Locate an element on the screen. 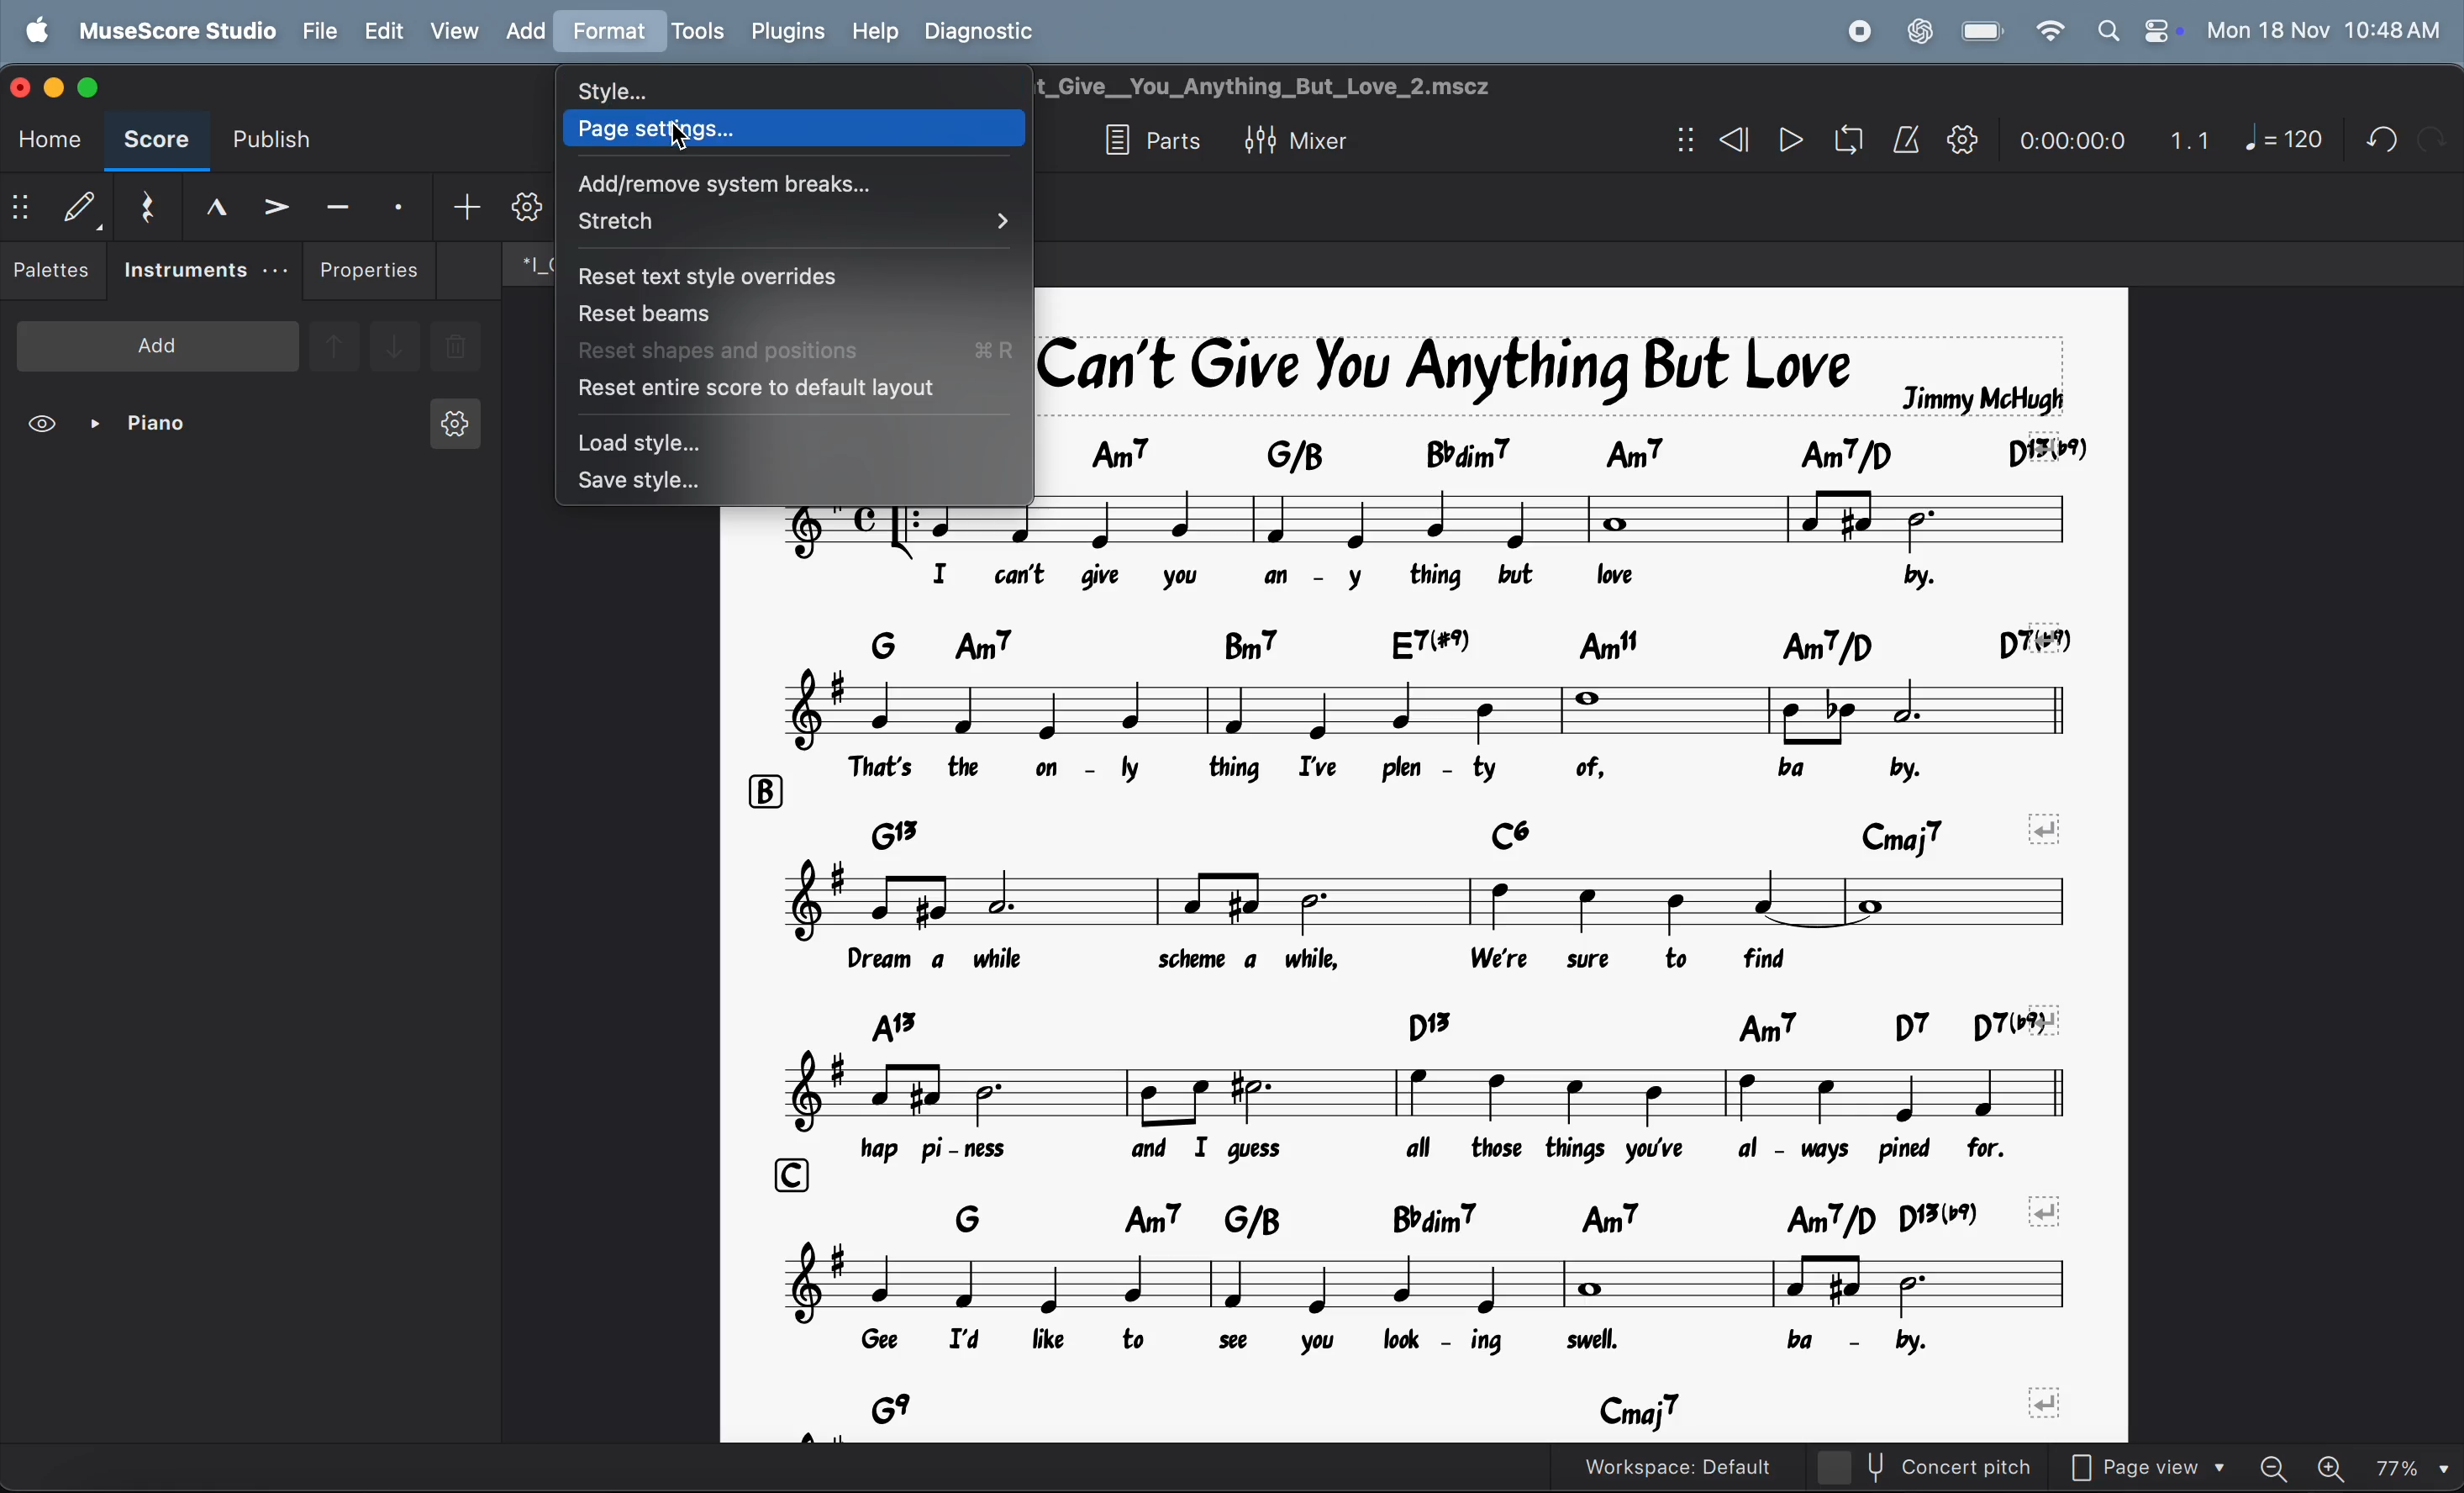 Image resolution: width=2464 pixels, height=1493 pixels. minimize is located at coordinates (58, 85).